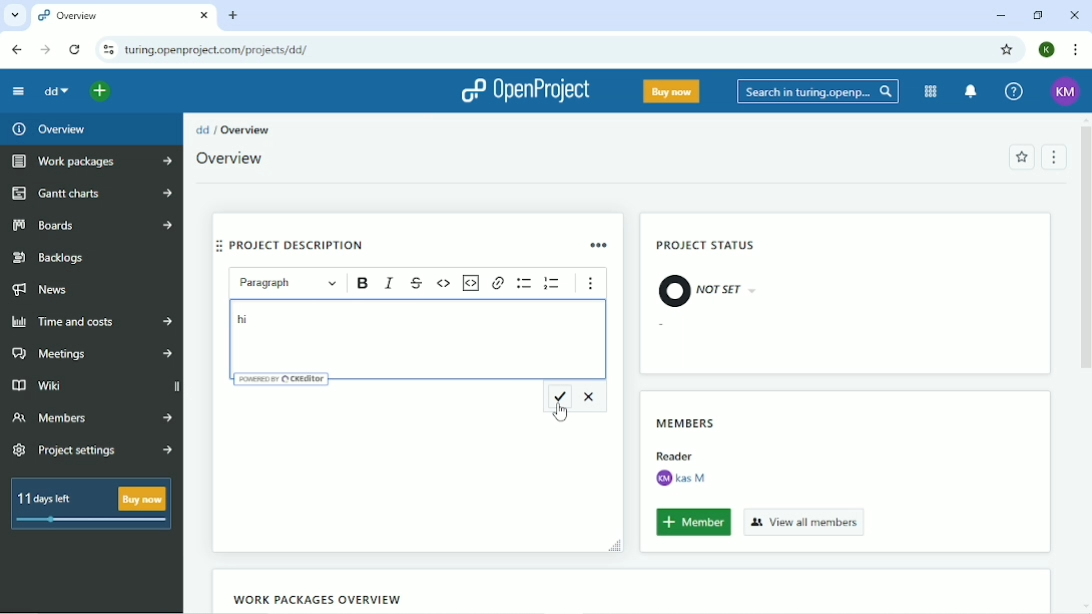 Image resolution: width=1092 pixels, height=614 pixels. Describe the element at coordinates (524, 283) in the screenshot. I see `Bulleted list` at that location.